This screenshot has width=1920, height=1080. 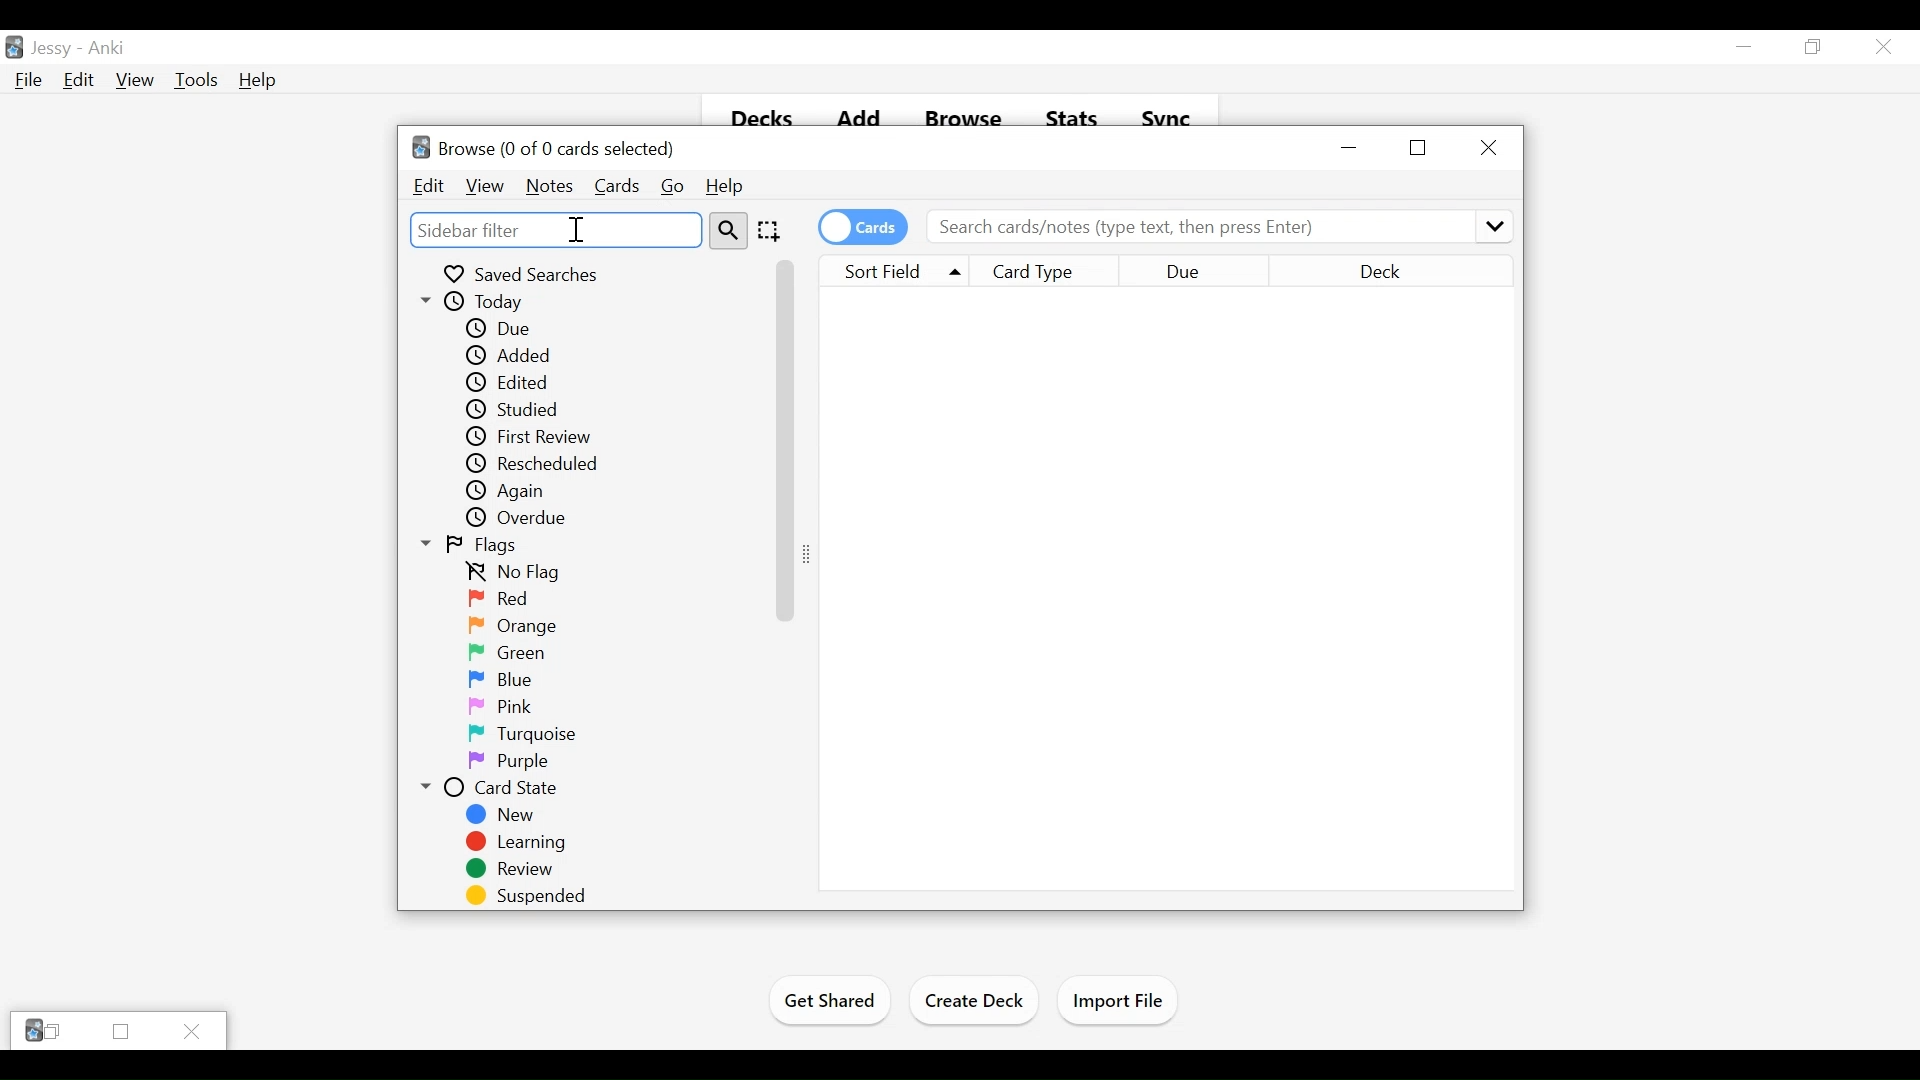 What do you see at coordinates (499, 786) in the screenshot?
I see `Card State` at bounding box center [499, 786].